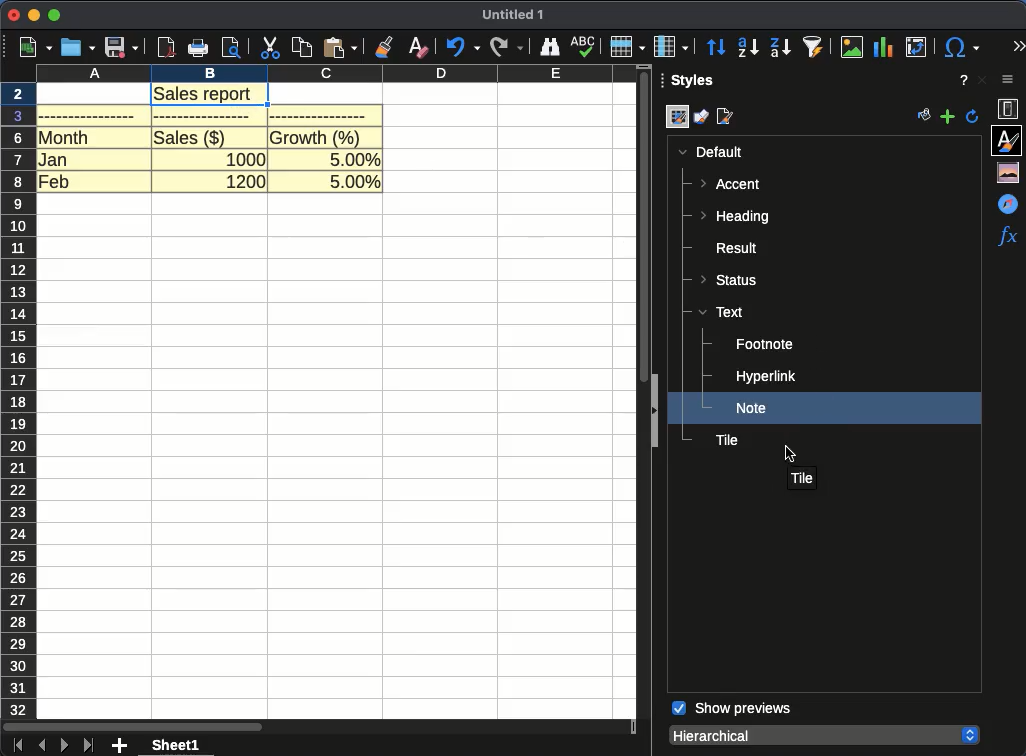  Describe the element at coordinates (33, 16) in the screenshot. I see `minimize` at that location.